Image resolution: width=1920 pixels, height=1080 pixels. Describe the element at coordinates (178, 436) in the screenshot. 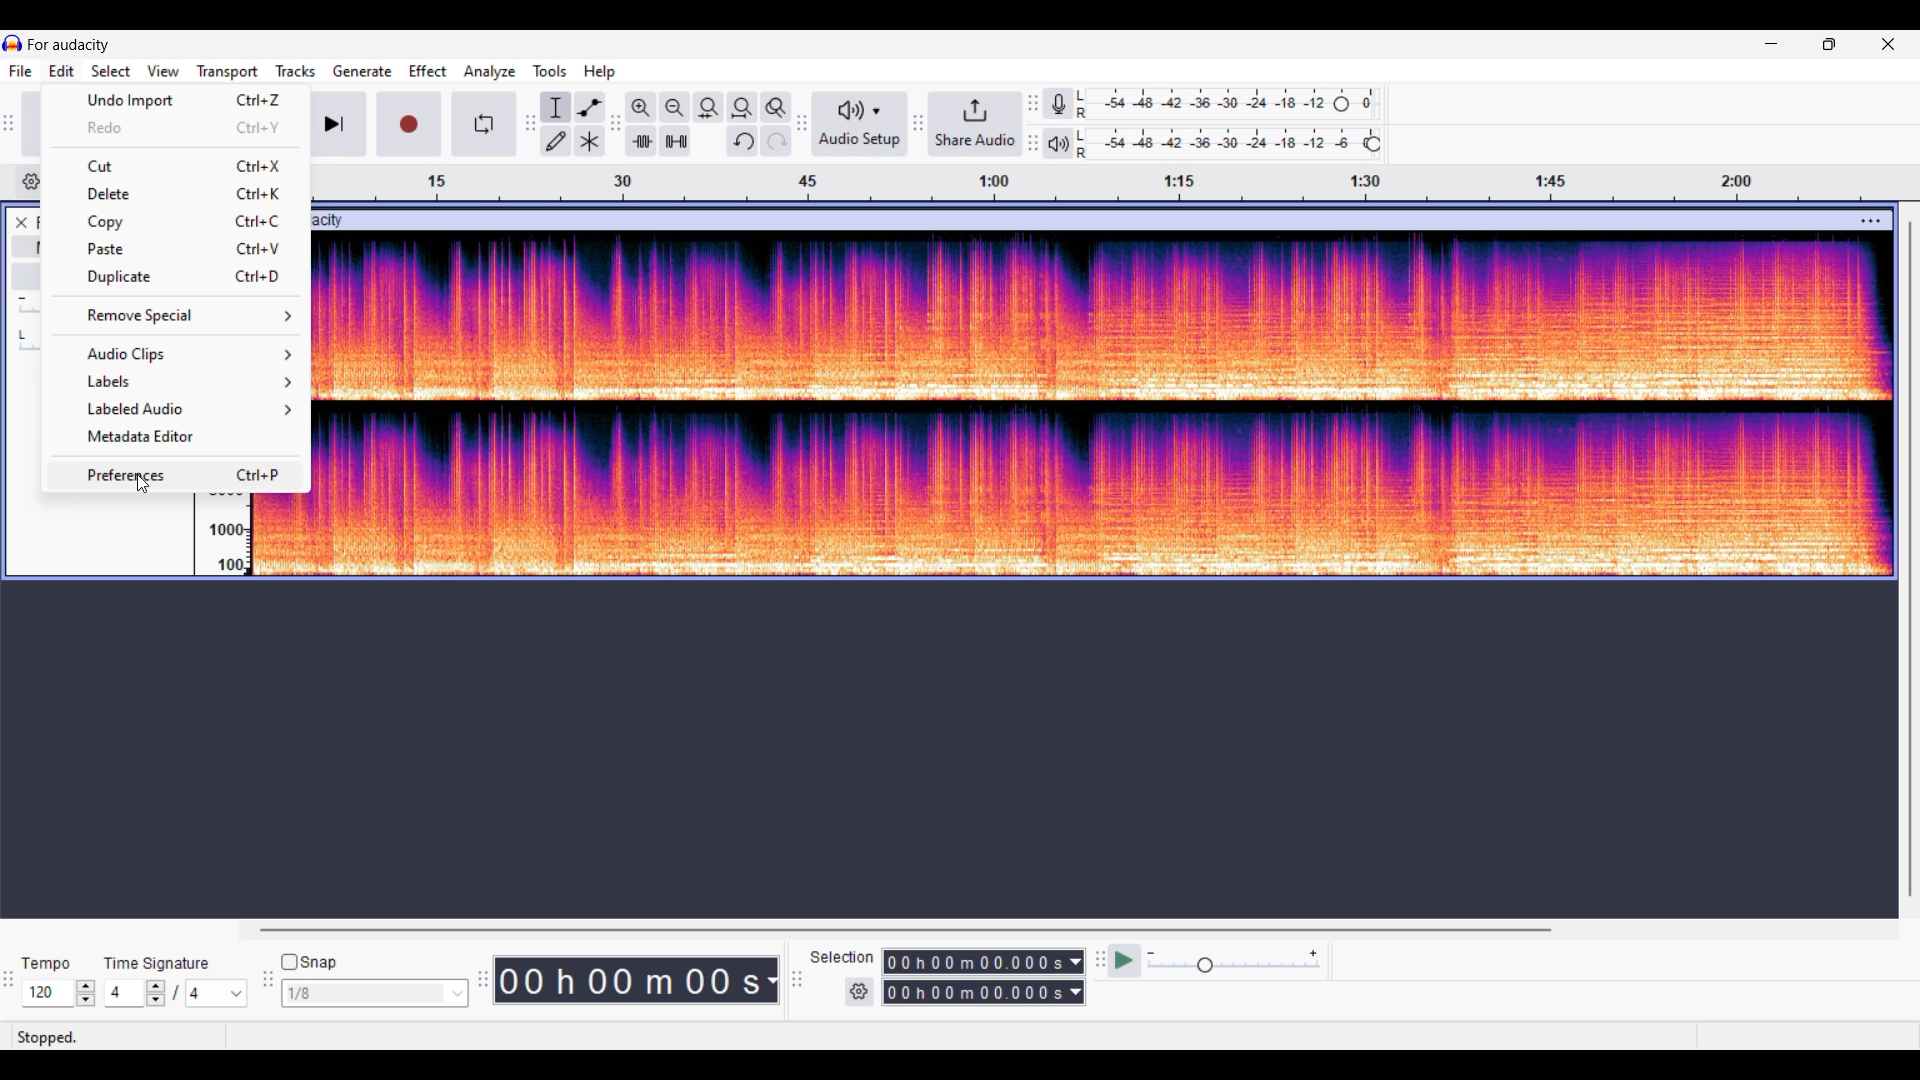

I see `Metadata editor` at that location.